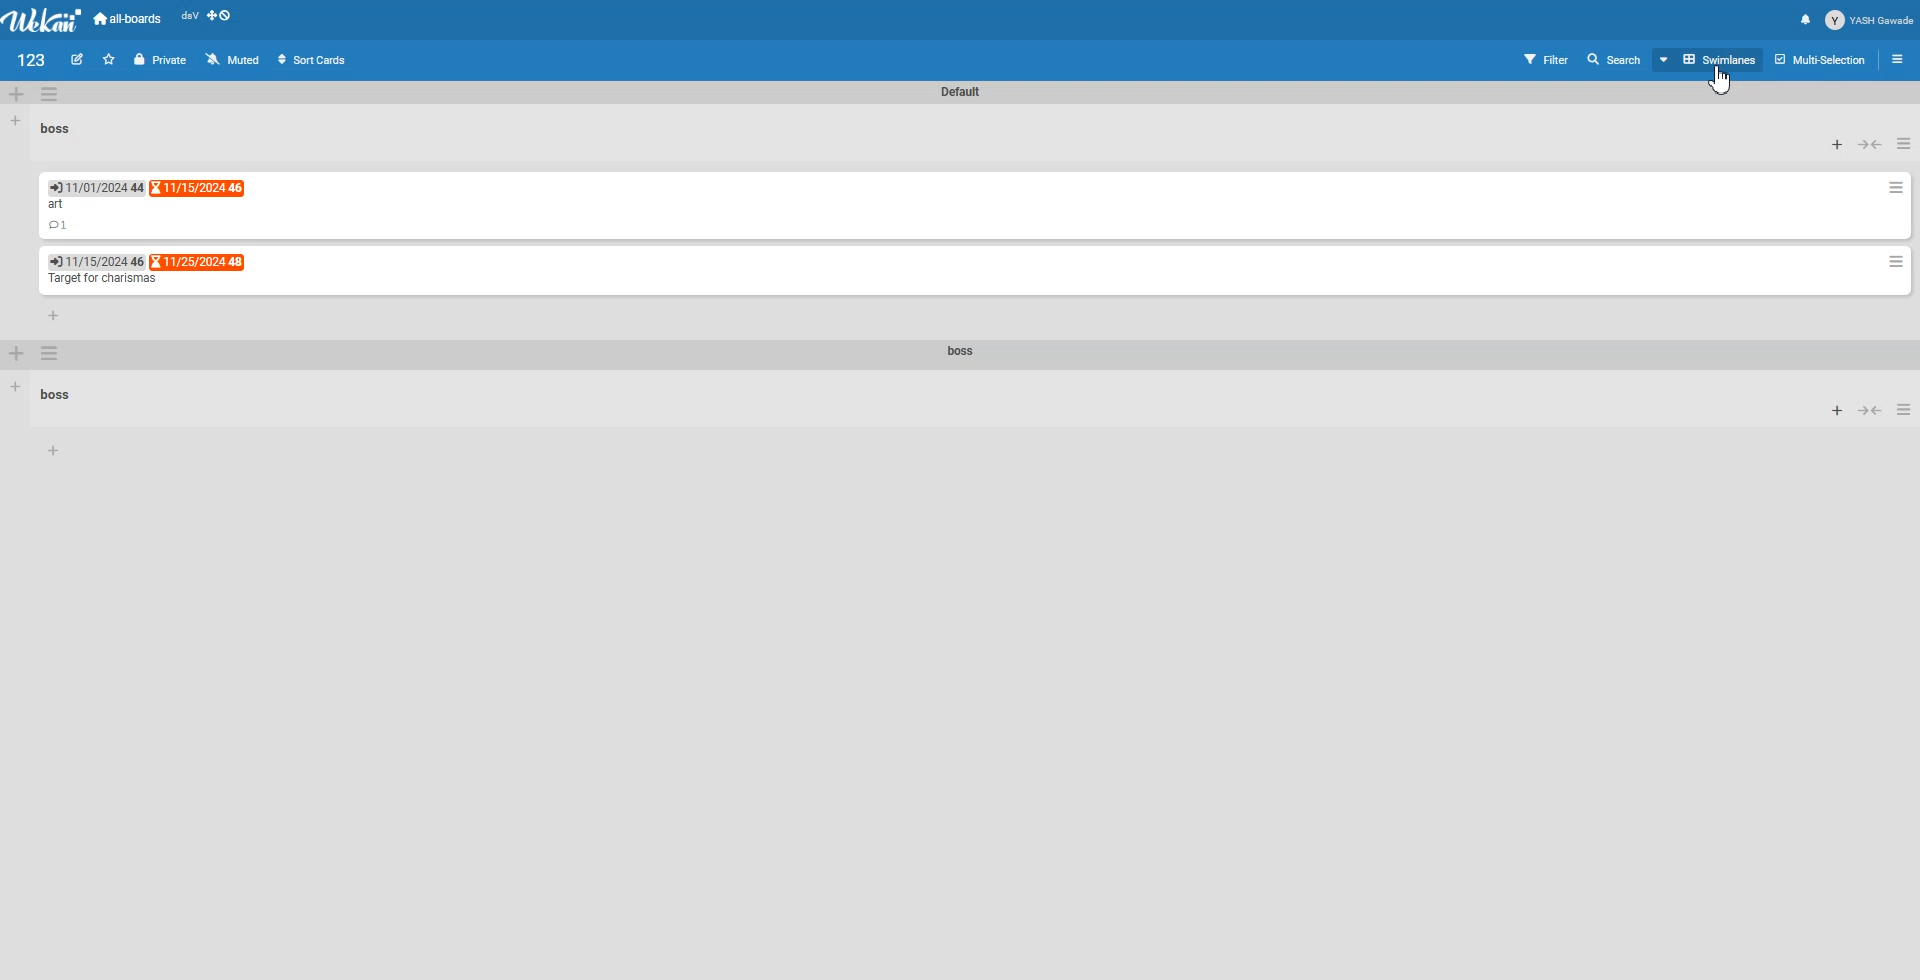  Describe the element at coordinates (109, 59) in the screenshot. I see `Click to star this board` at that location.